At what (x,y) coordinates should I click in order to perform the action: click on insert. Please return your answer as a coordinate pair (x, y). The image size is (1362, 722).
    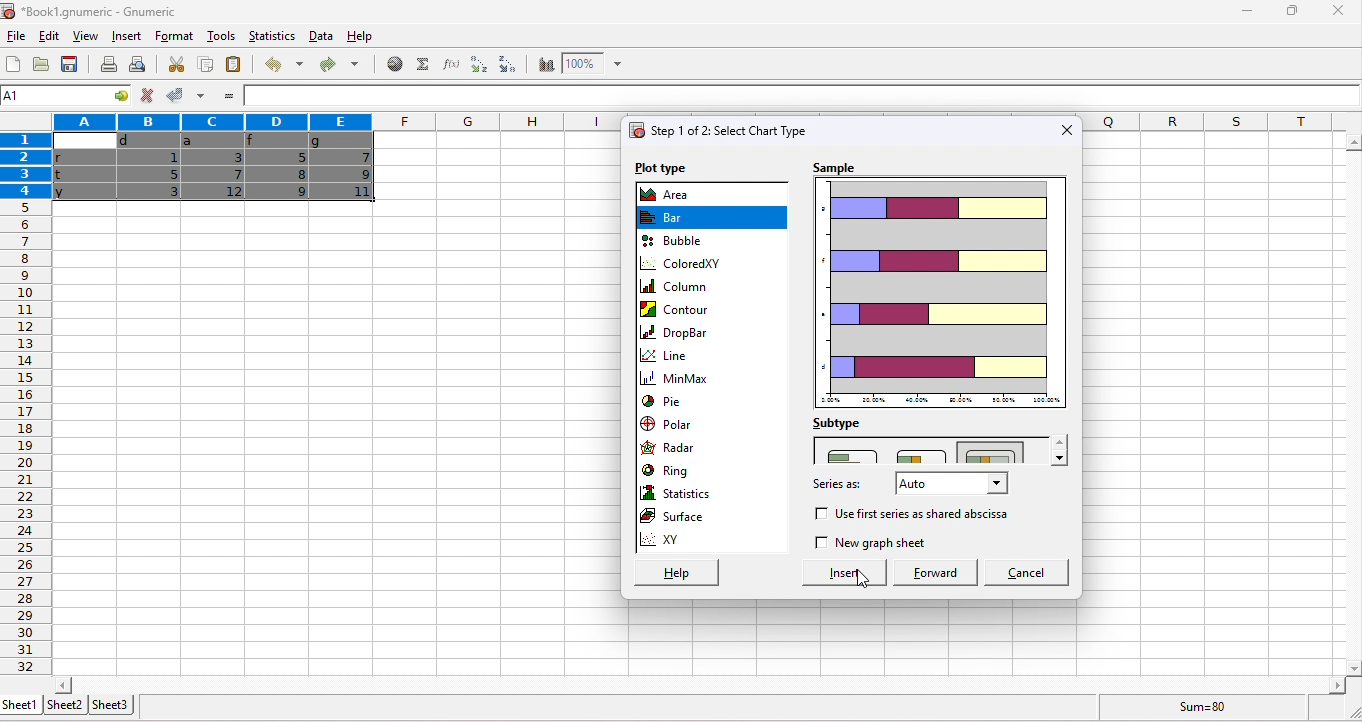
    Looking at the image, I should click on (834, 572).